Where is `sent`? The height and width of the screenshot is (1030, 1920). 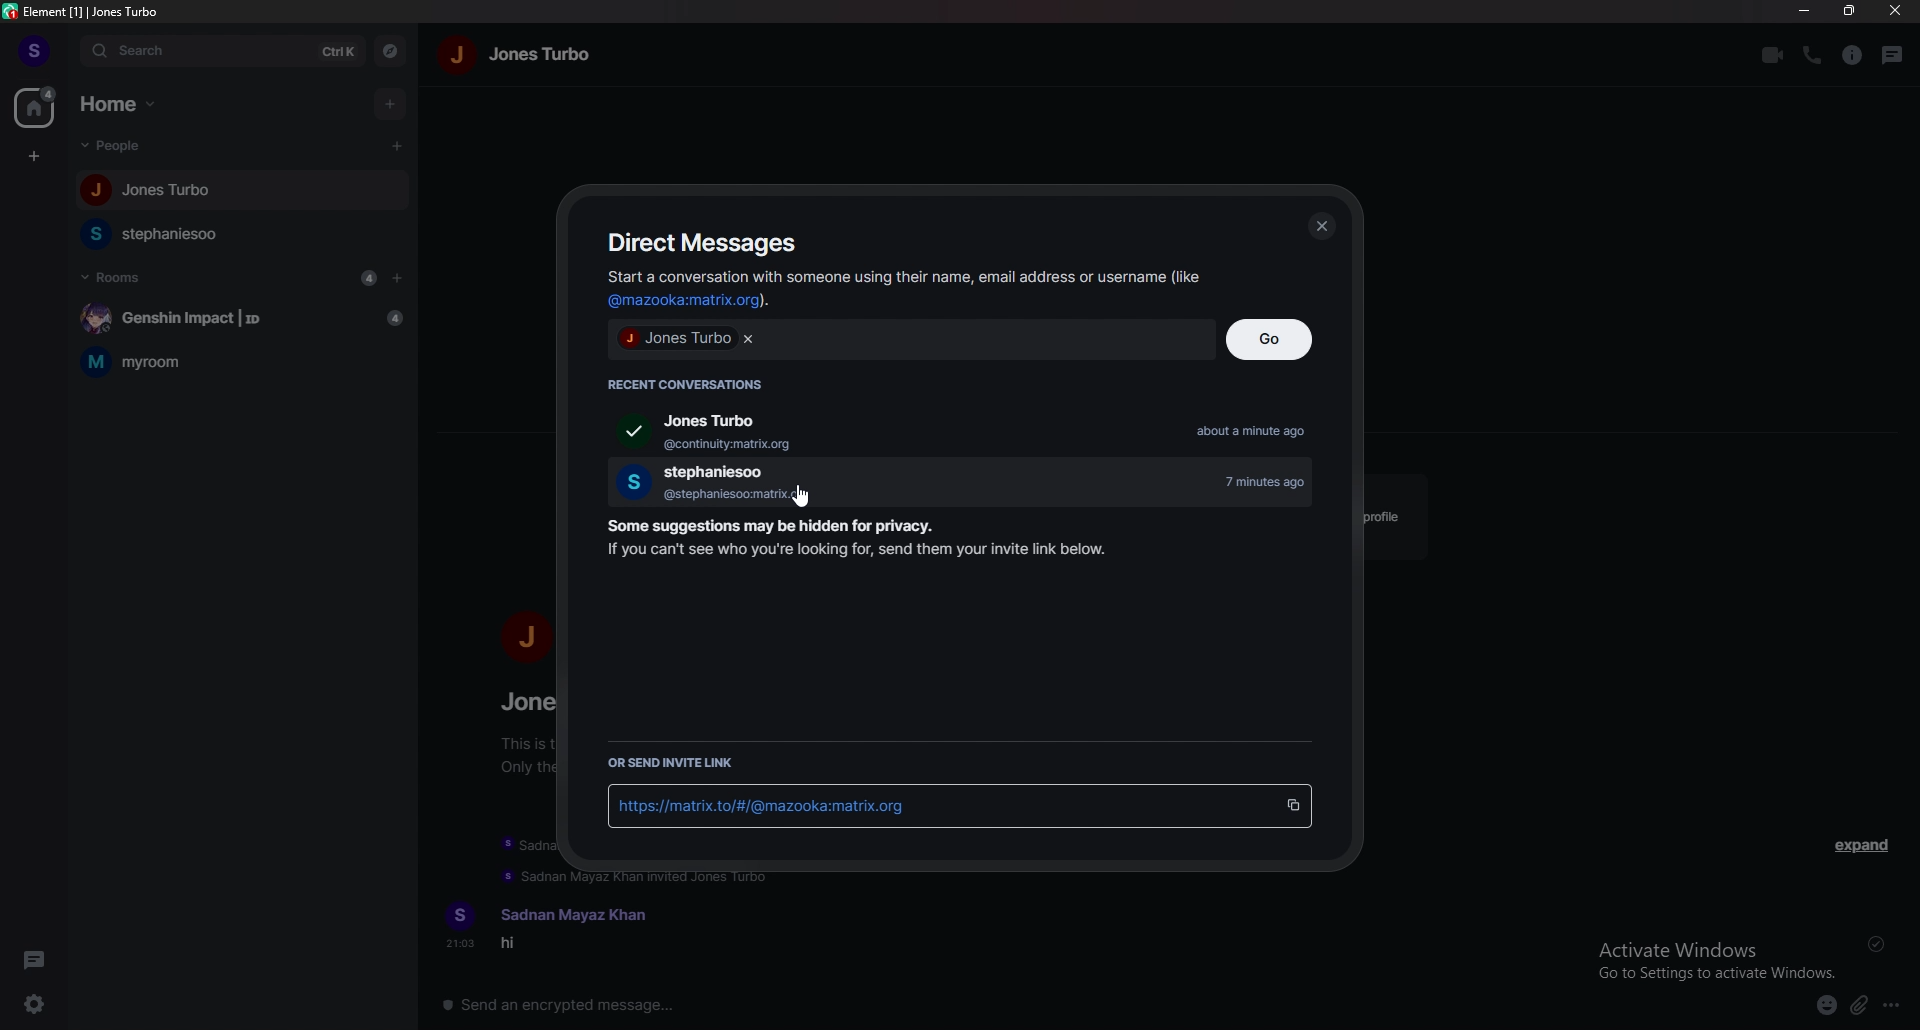
sent is located at coordinates (1874, 945).